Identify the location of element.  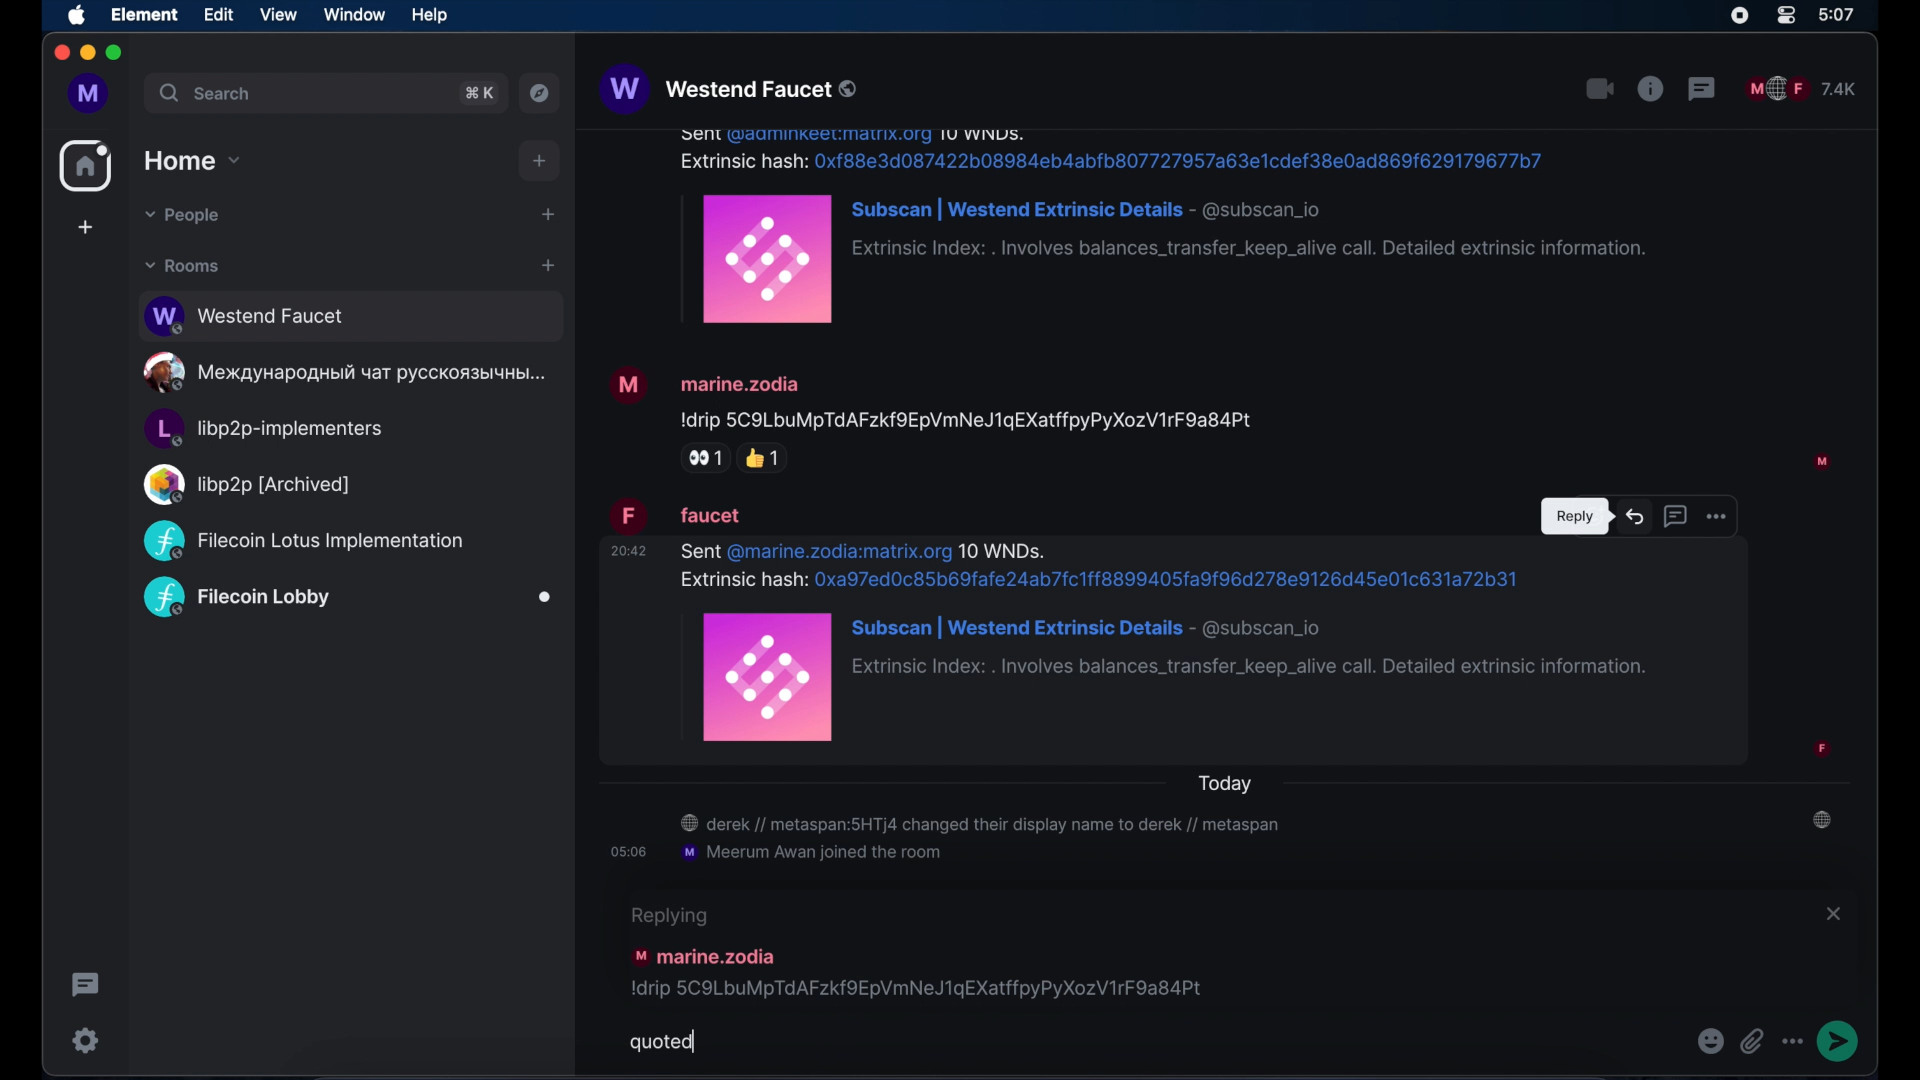
(146, 15).